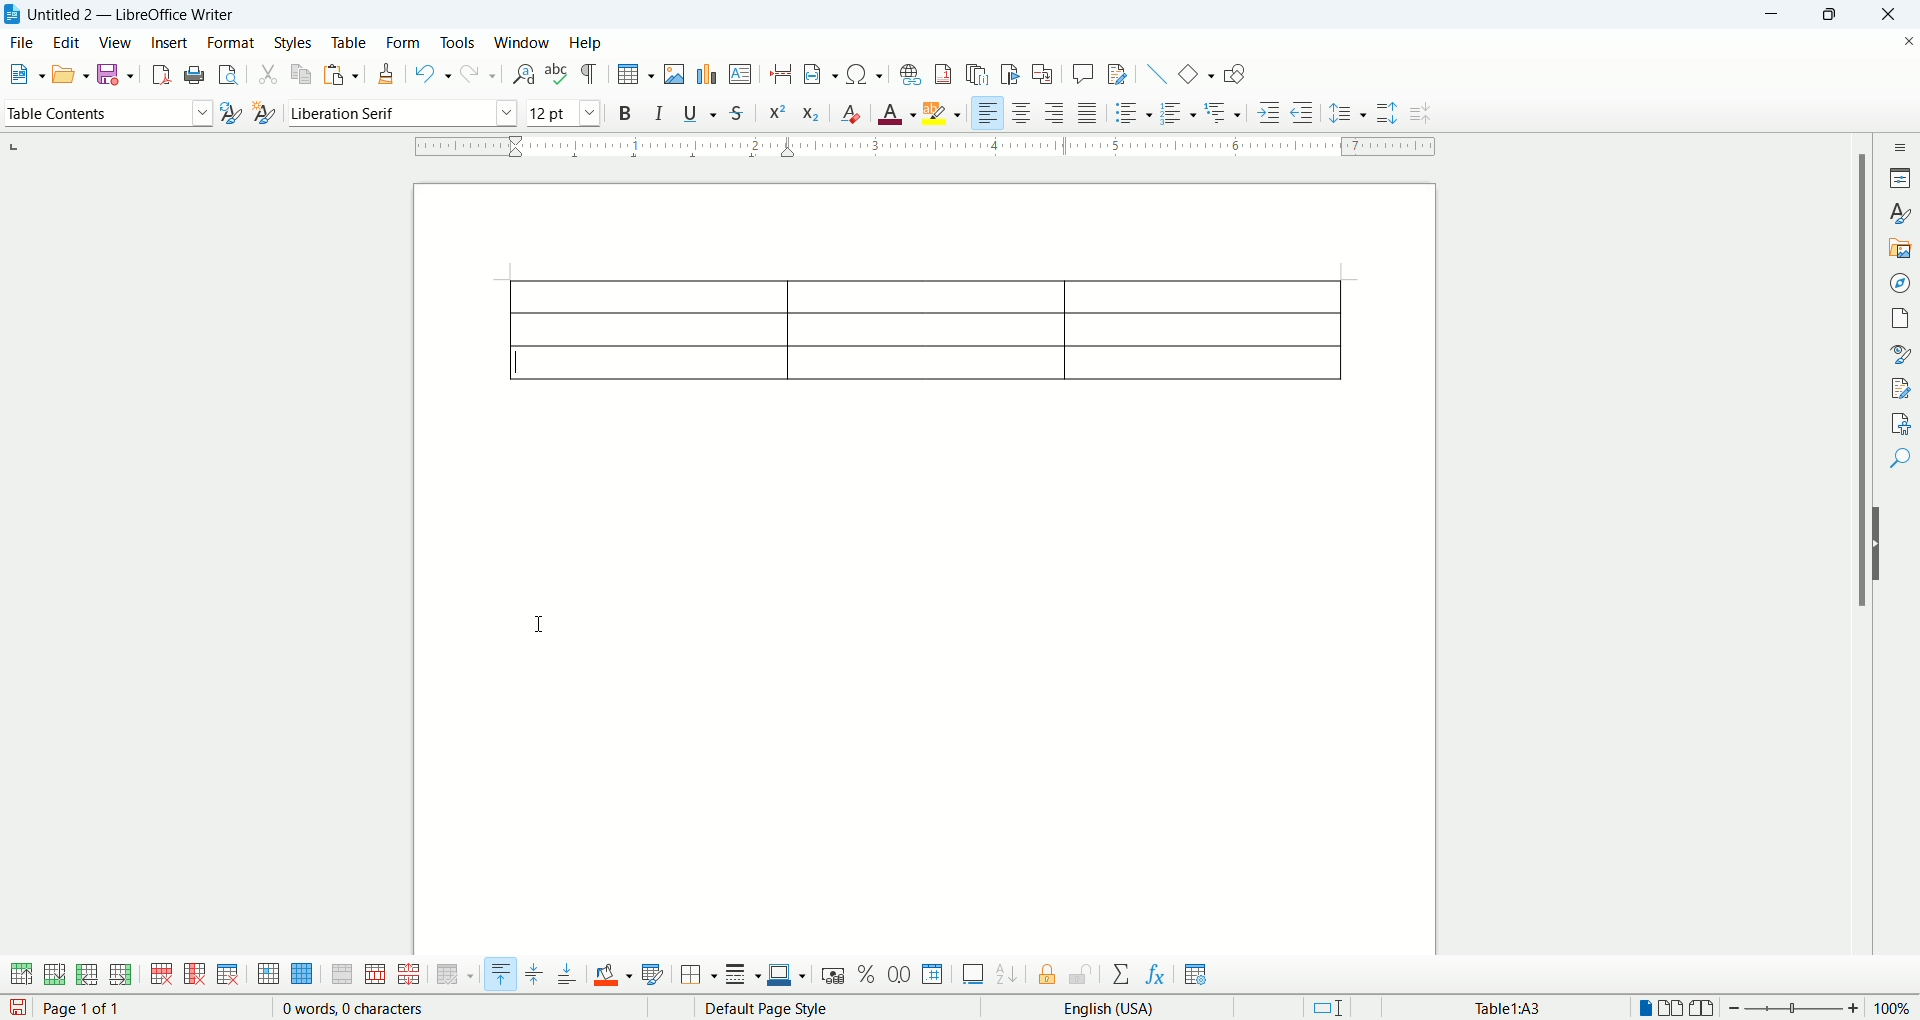 The height and width of the screenshot is (1020, 1920). Describe the element at coordinates (524, 74) in the screenshot. I see `find and replace` at that location.